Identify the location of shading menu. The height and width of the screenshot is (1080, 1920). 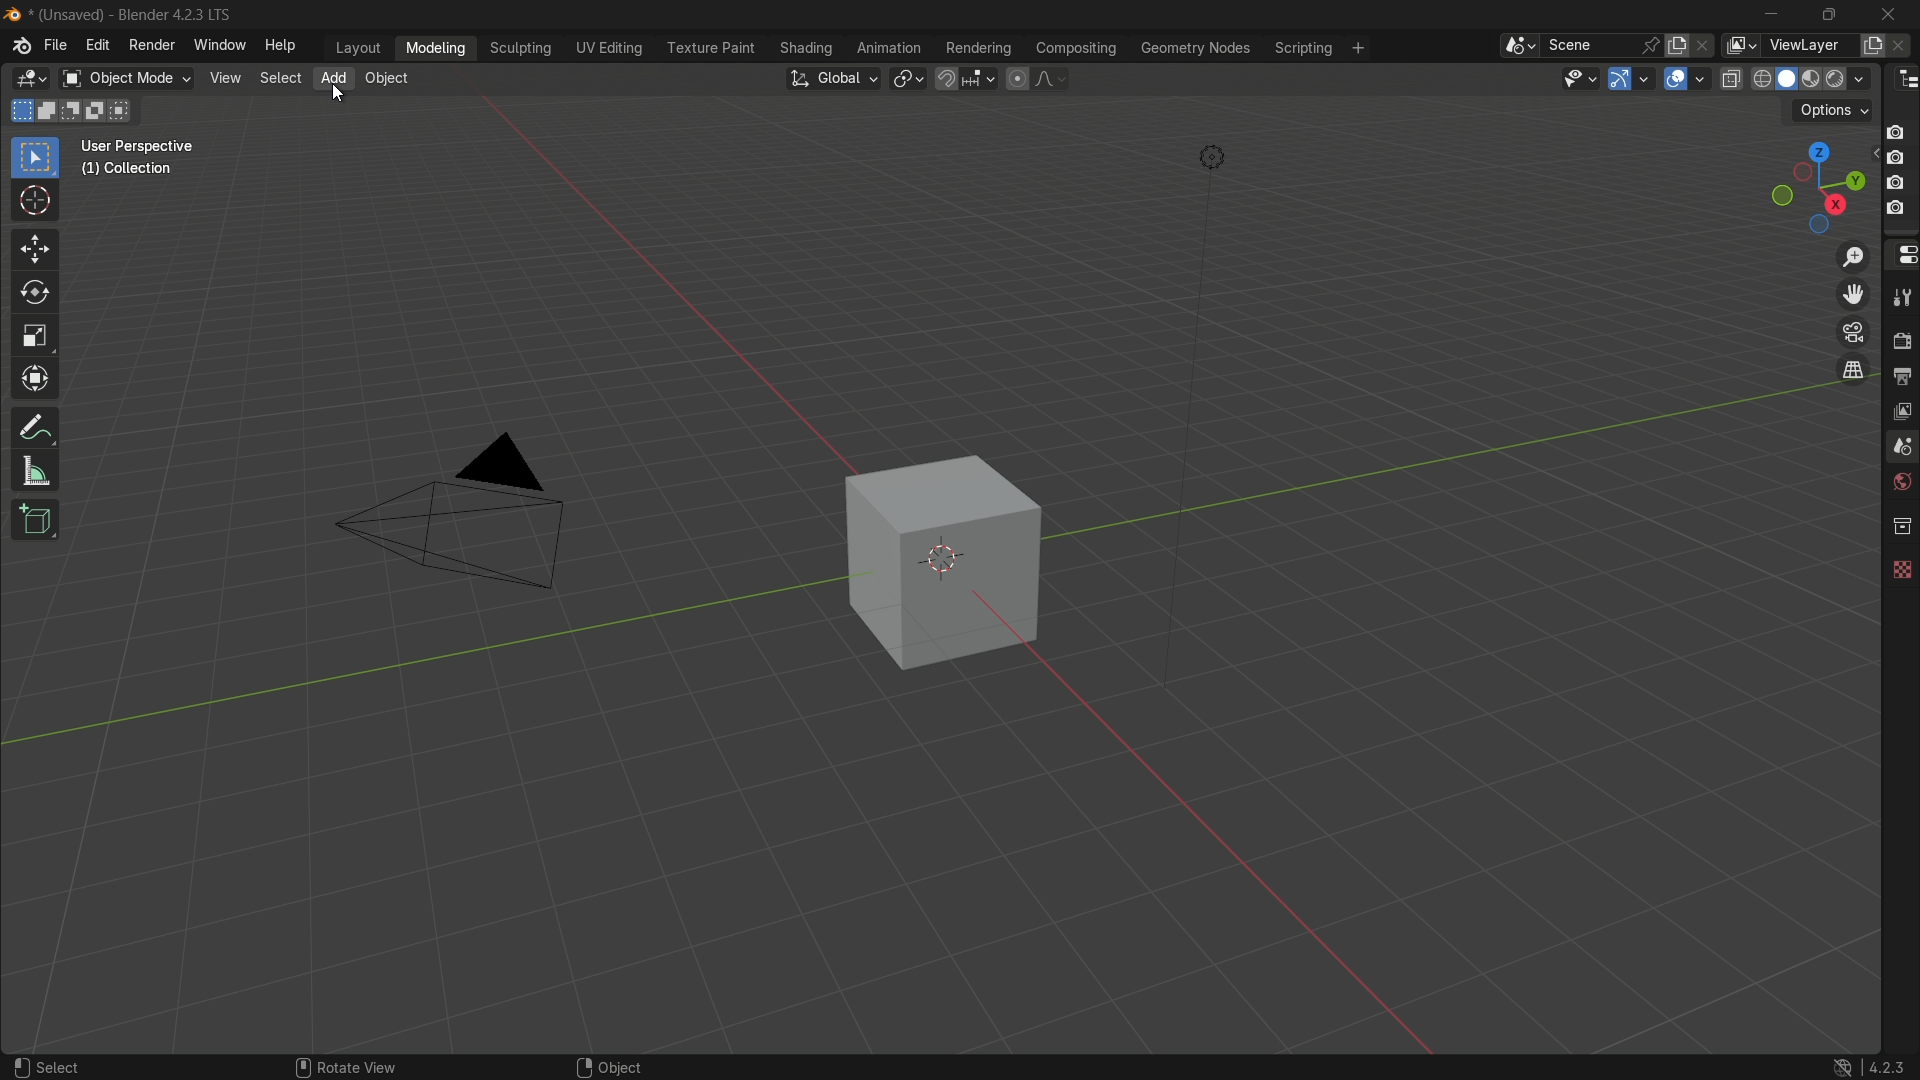
(806, 48).